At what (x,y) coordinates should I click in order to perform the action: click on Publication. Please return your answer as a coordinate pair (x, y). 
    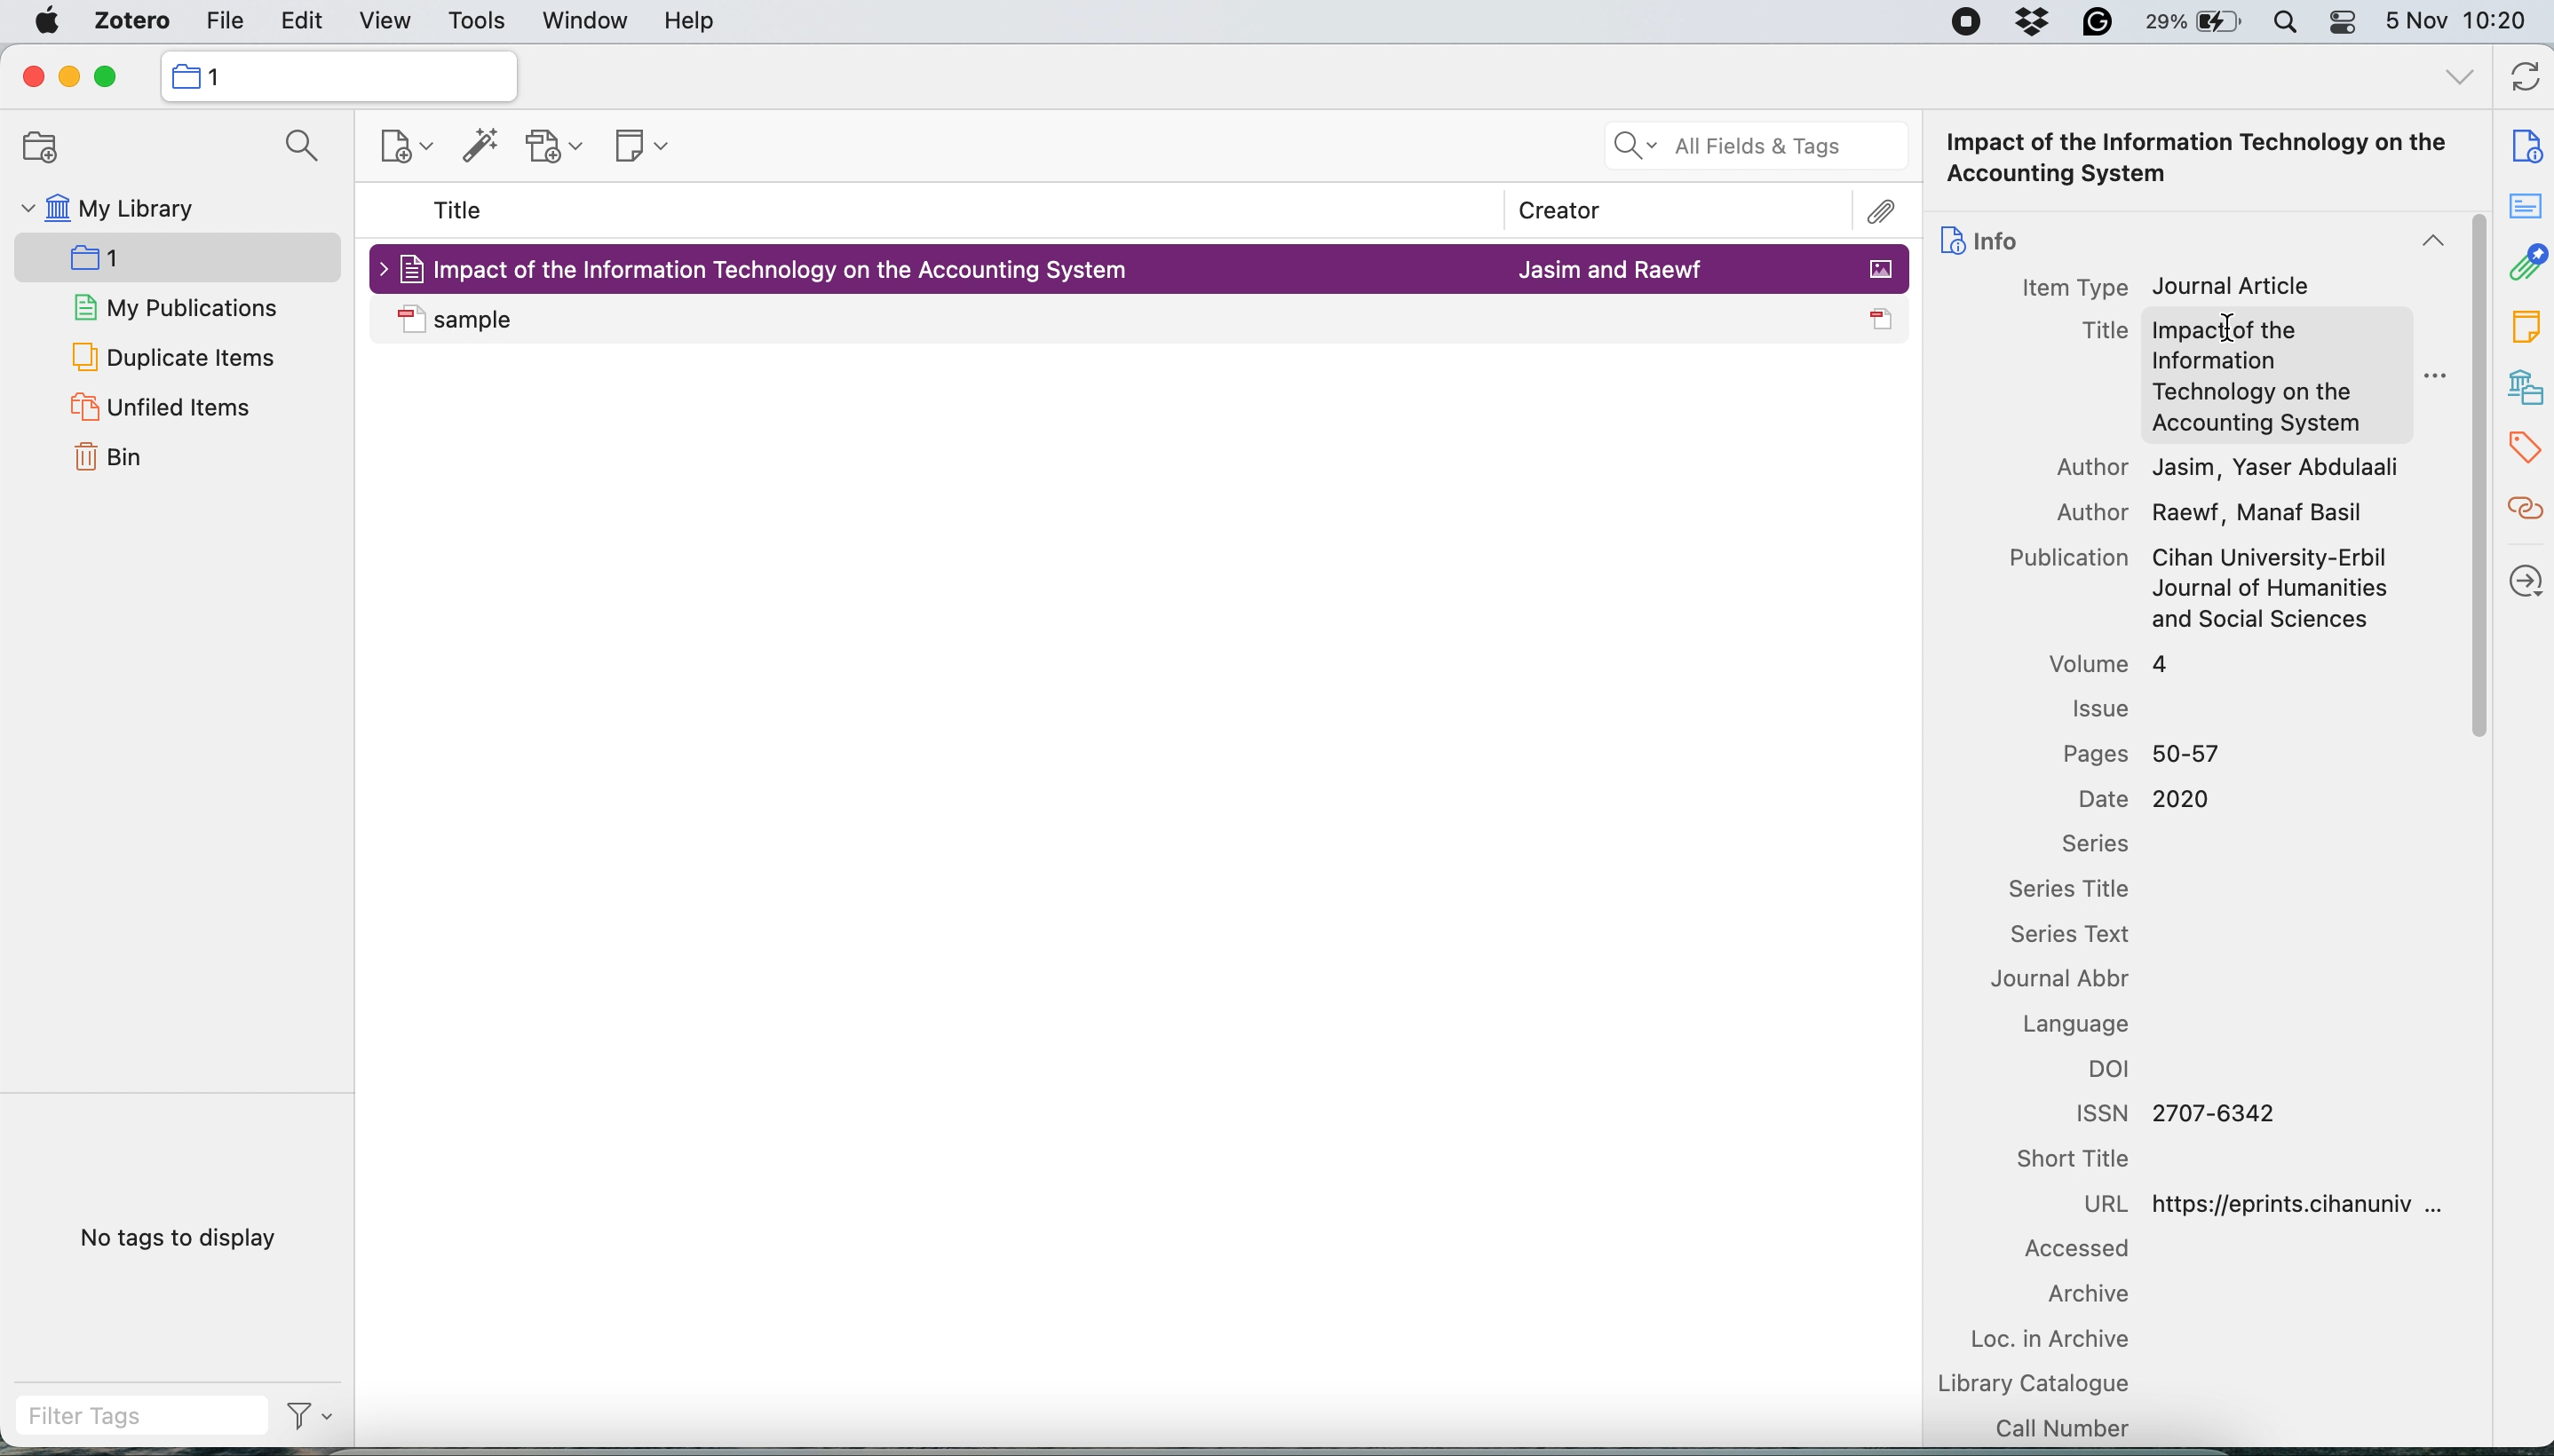
    Looking at the image, I should click on (2072, 557).